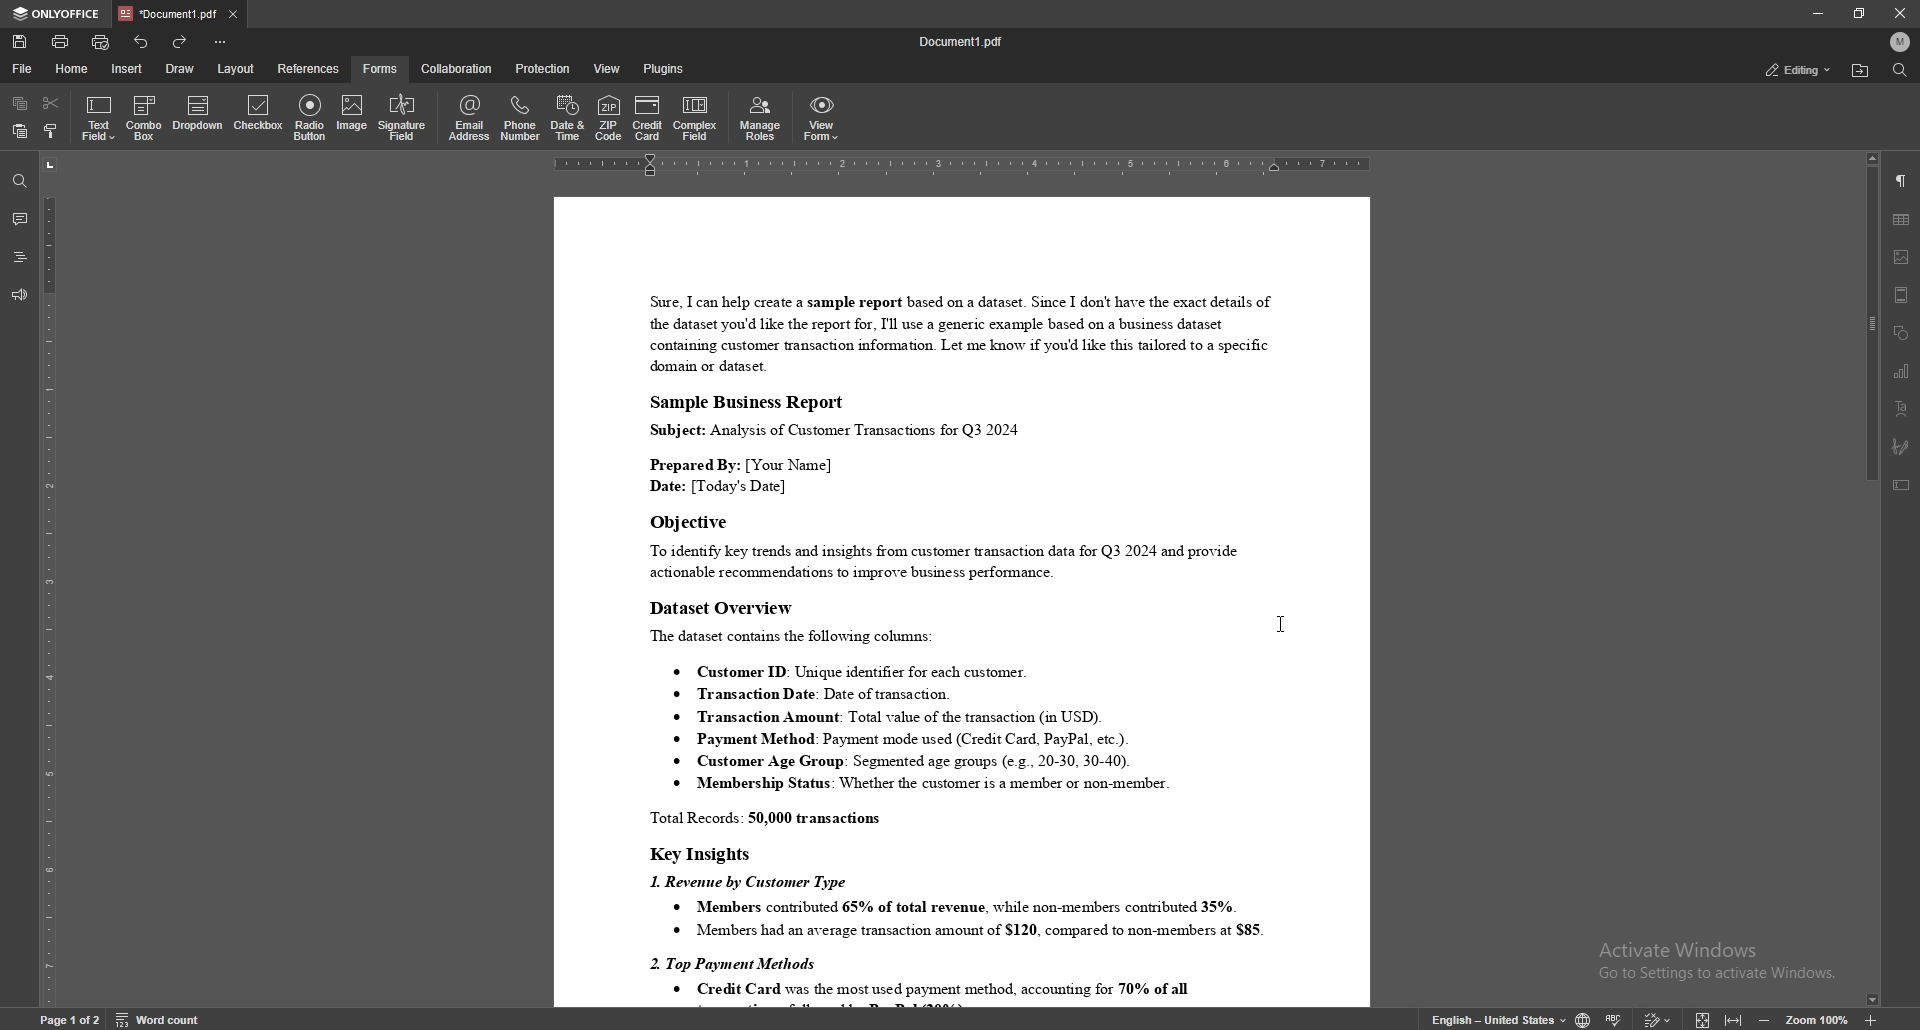 The height and width of the screenshot is (1030, 1920). I want to click on radio button, so click(312, 117).